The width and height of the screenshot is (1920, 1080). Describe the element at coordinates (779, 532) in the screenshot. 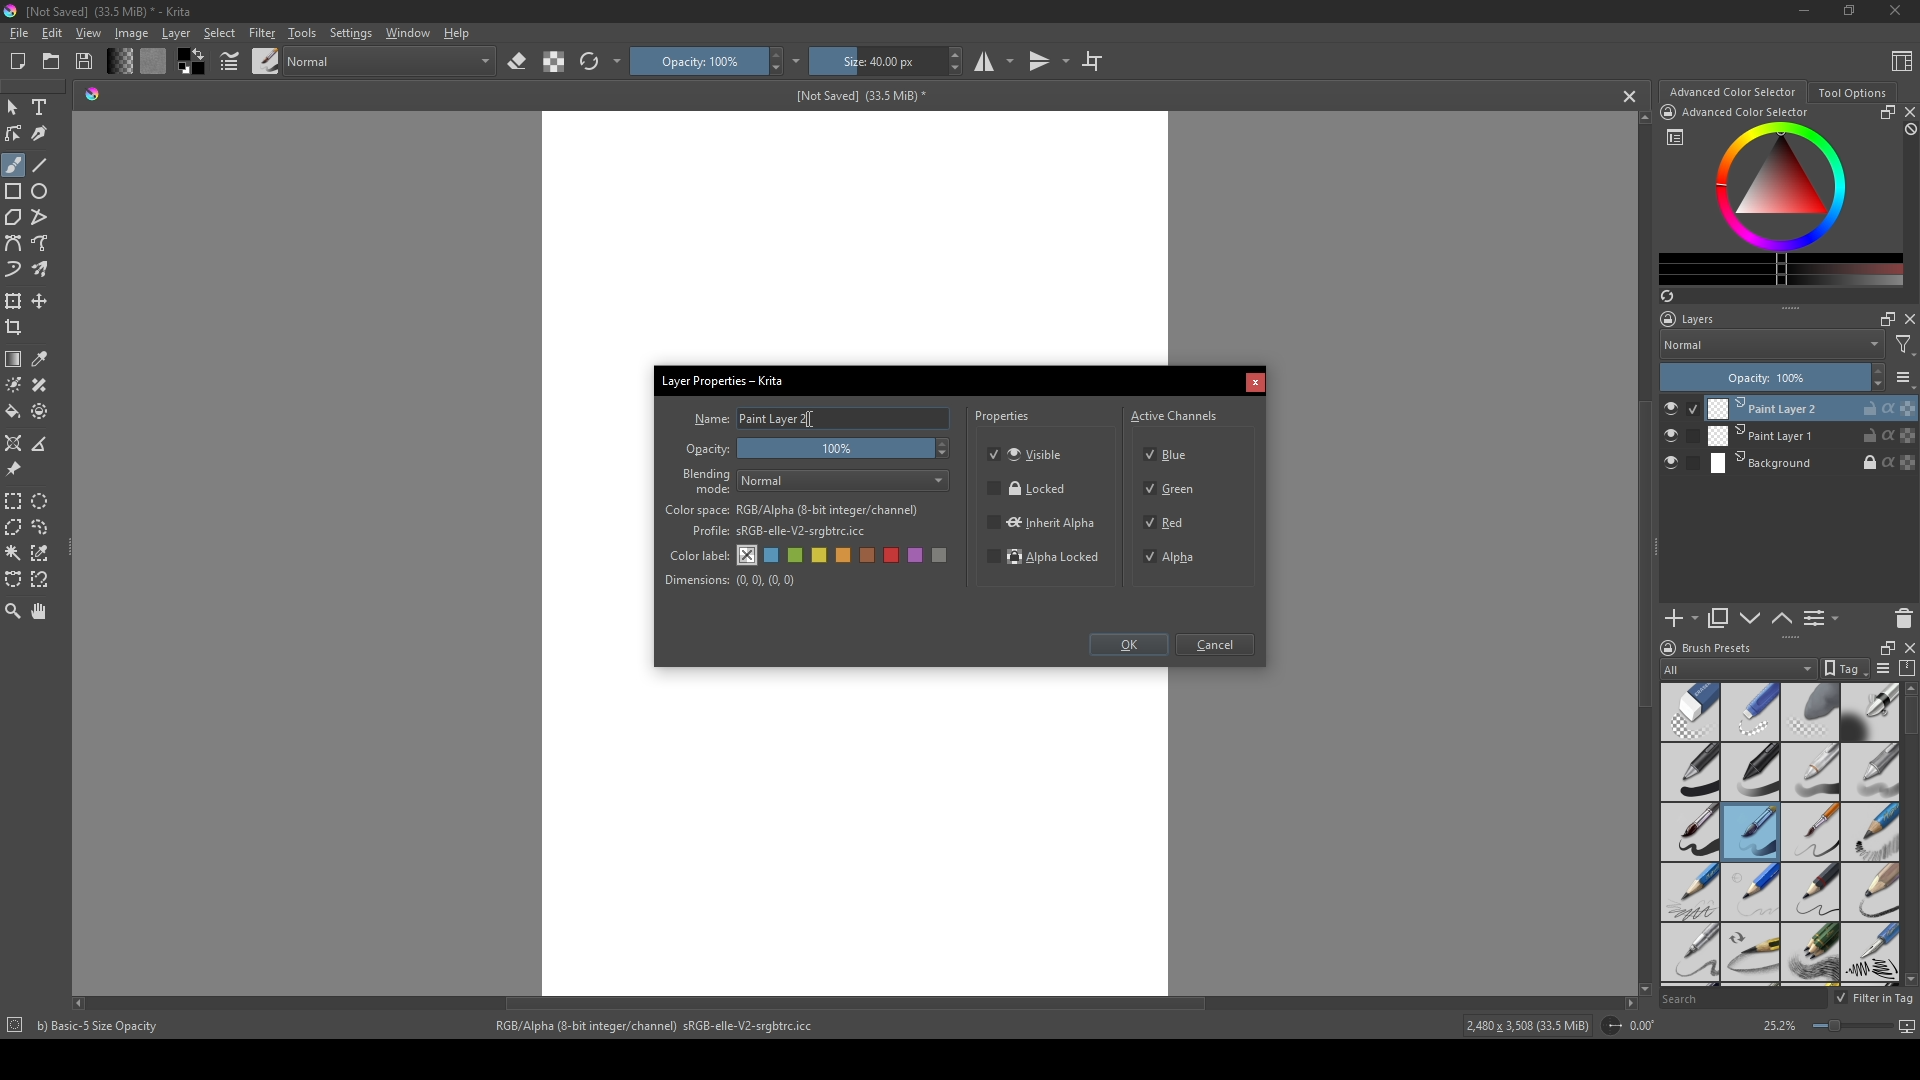

I see `Profile: sRGB-elle-V2-srgbtrc.icc` at that location.